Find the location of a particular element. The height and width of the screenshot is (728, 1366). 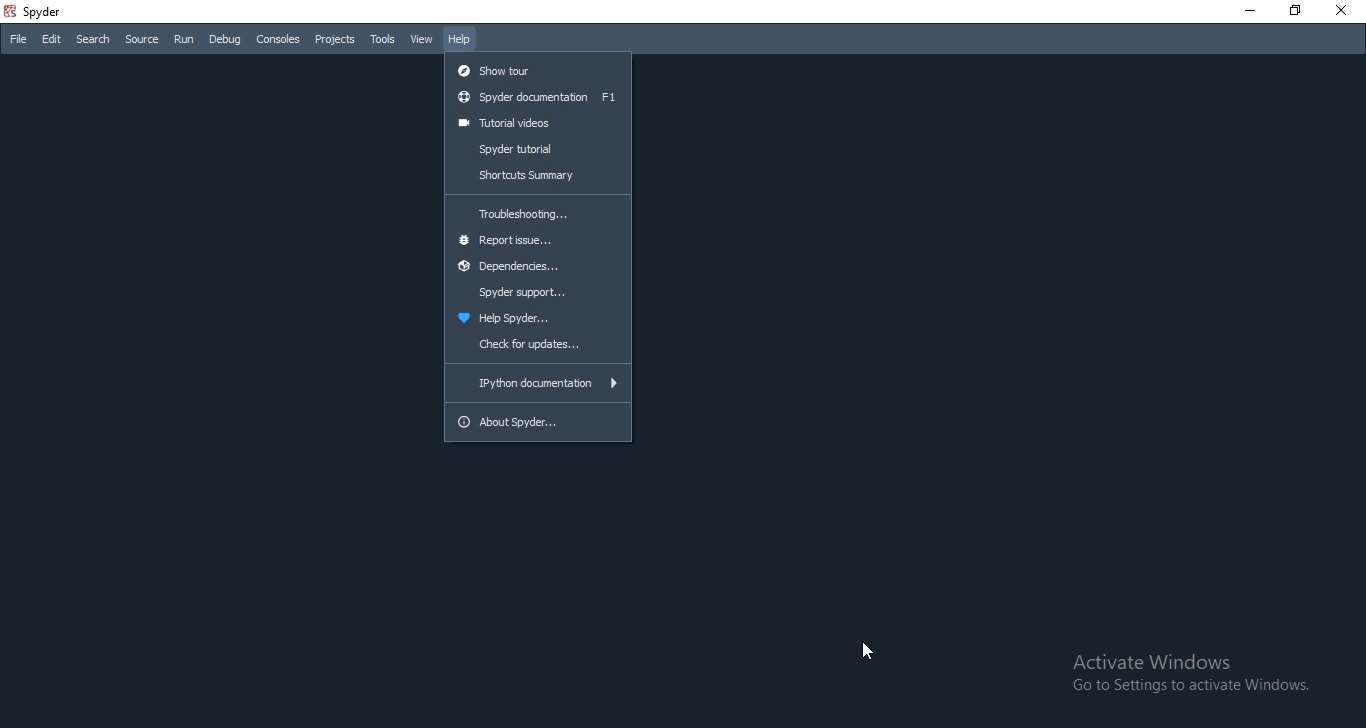

Activate Windows
Go to Settings to activate Windows. is located at coordinates (1175, 672).